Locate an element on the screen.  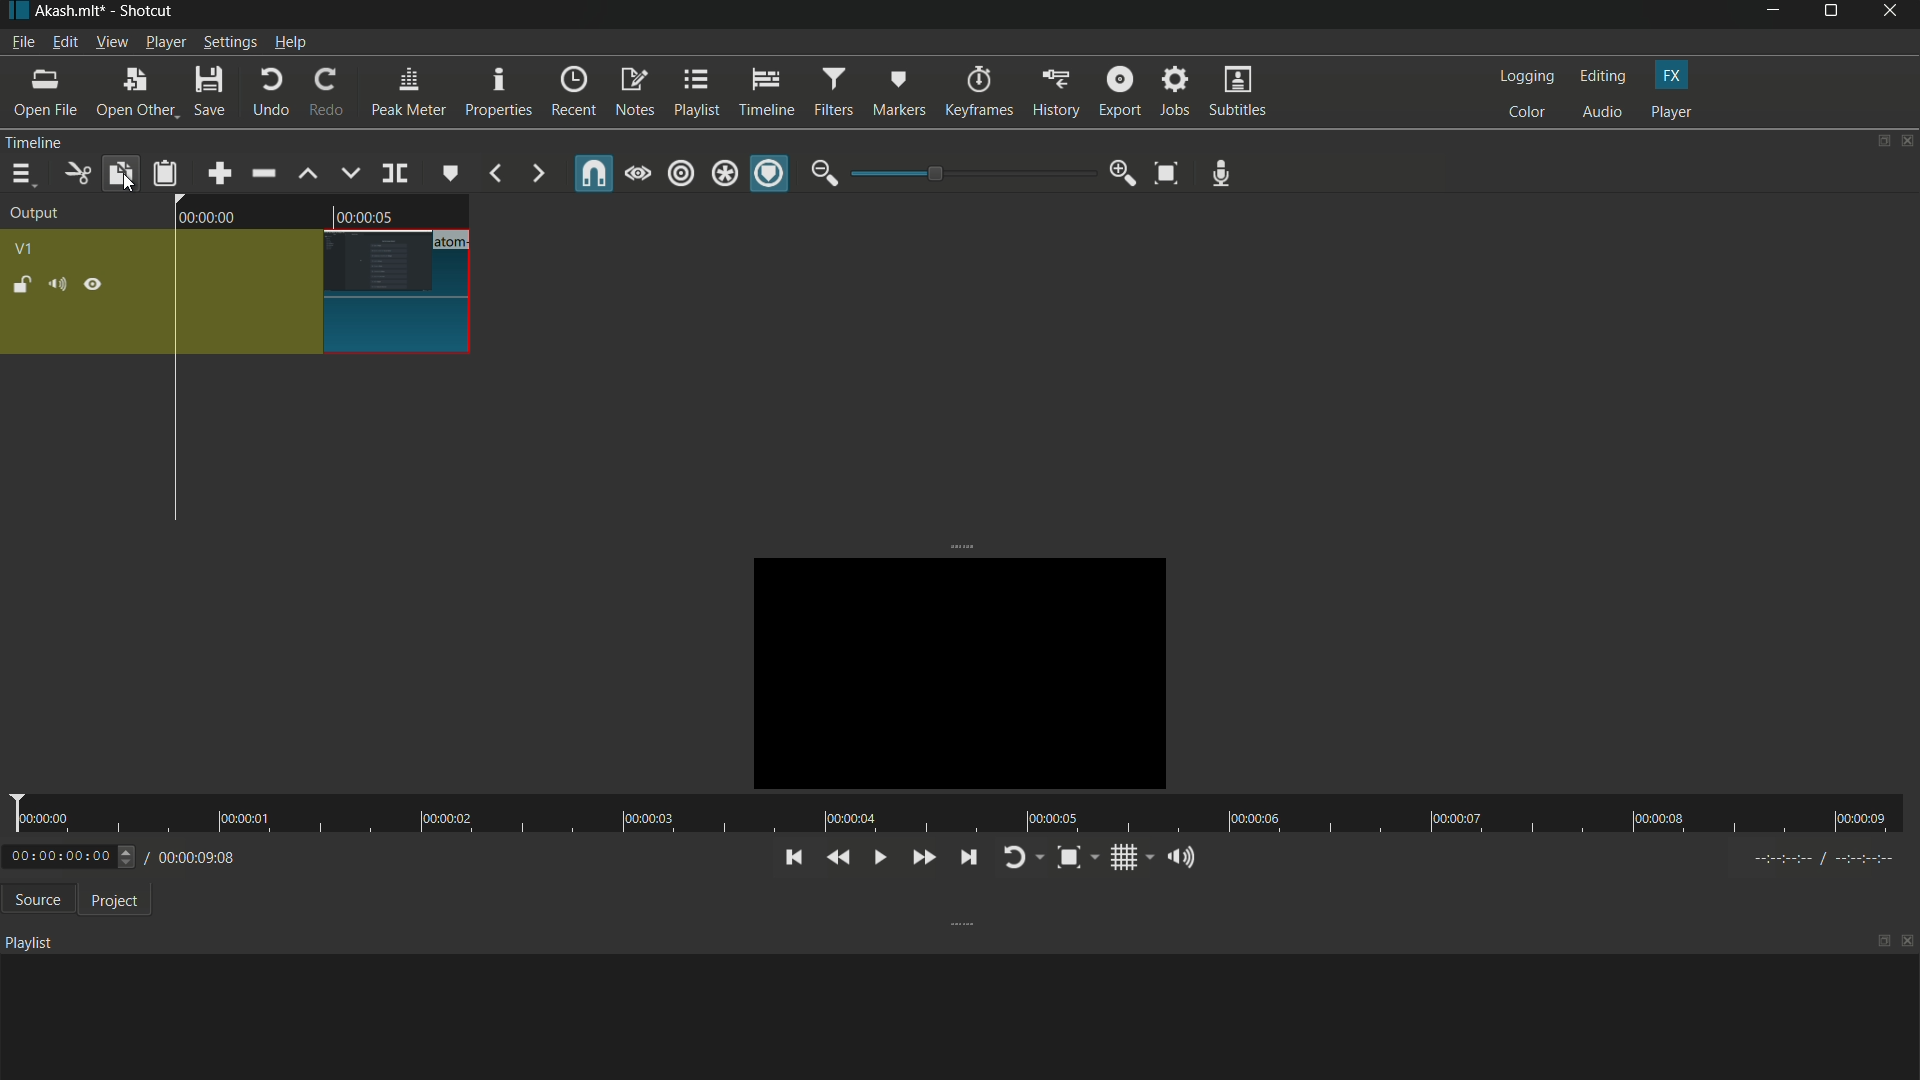
00:00:00 is located at coordinates (222, 218).